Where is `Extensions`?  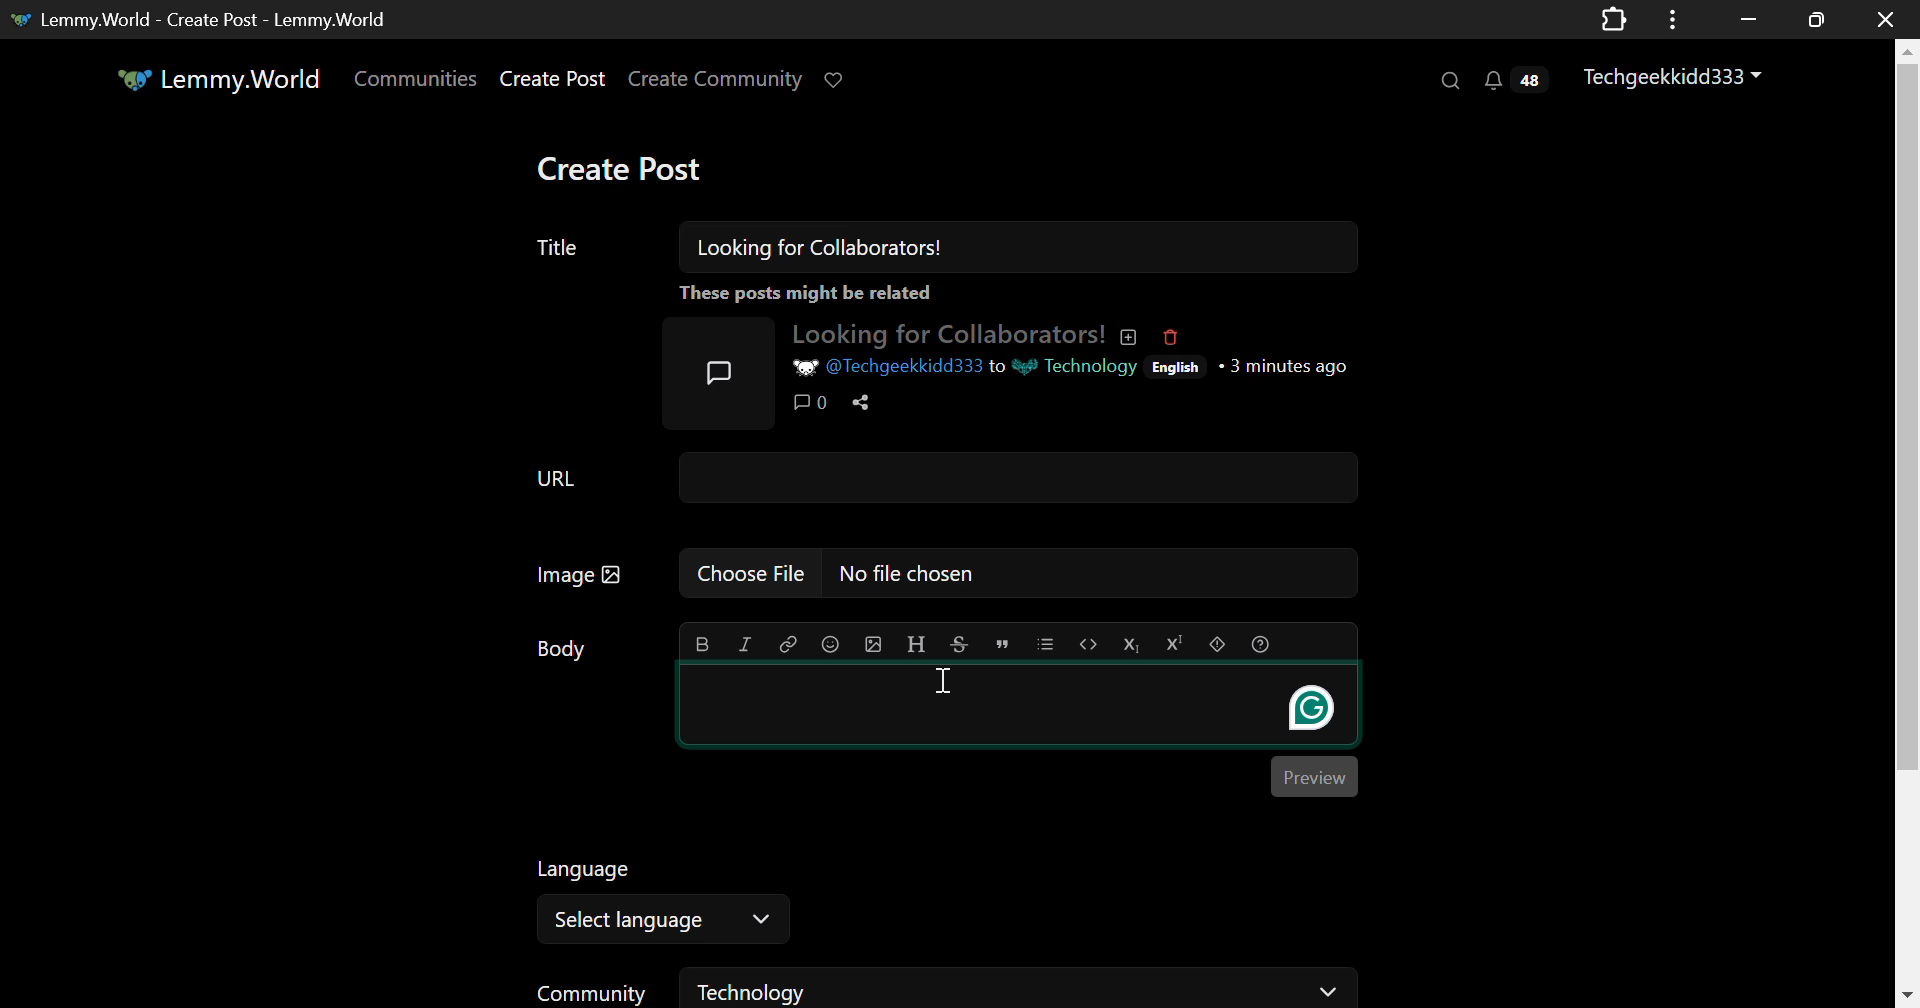
Extensions is located at coordinates (1613, 18).